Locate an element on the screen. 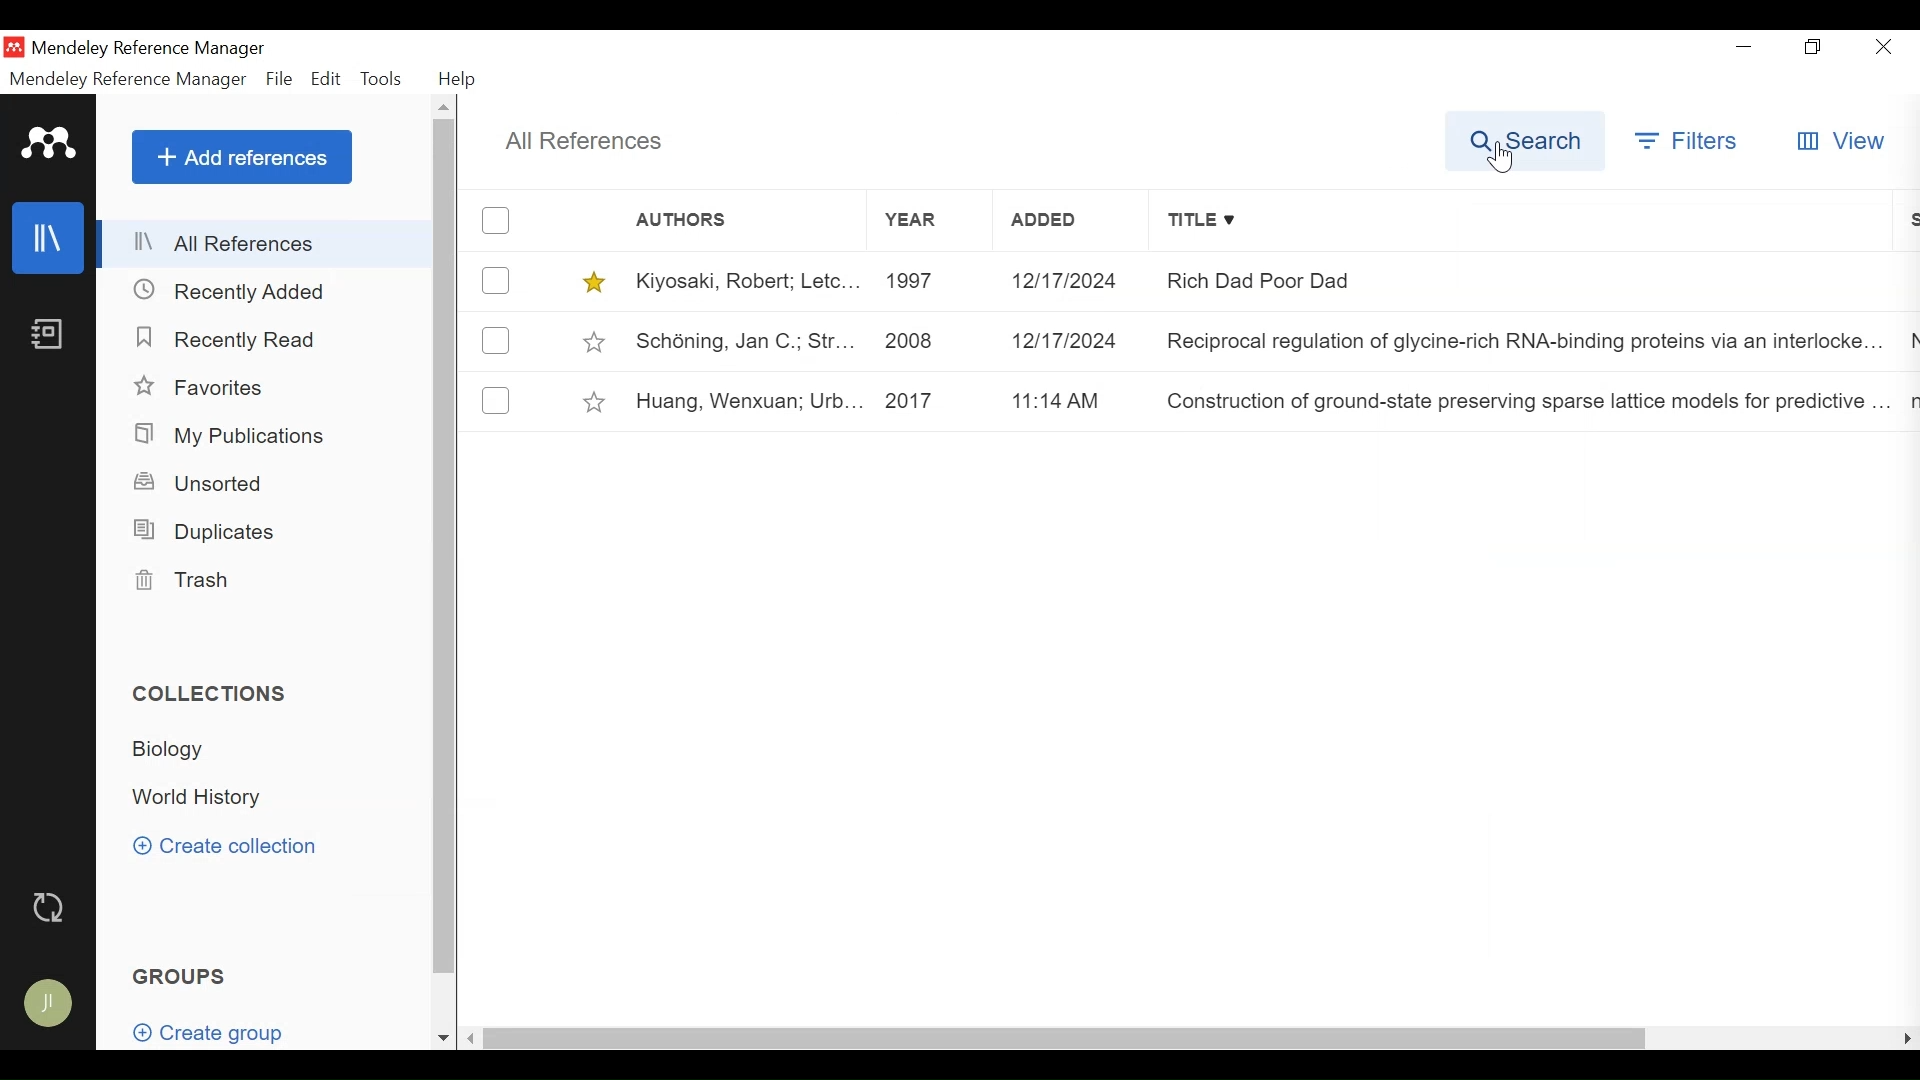 The width and height of the screenshot is (1920, 1080). Groups is located at coordinates (182, 975).